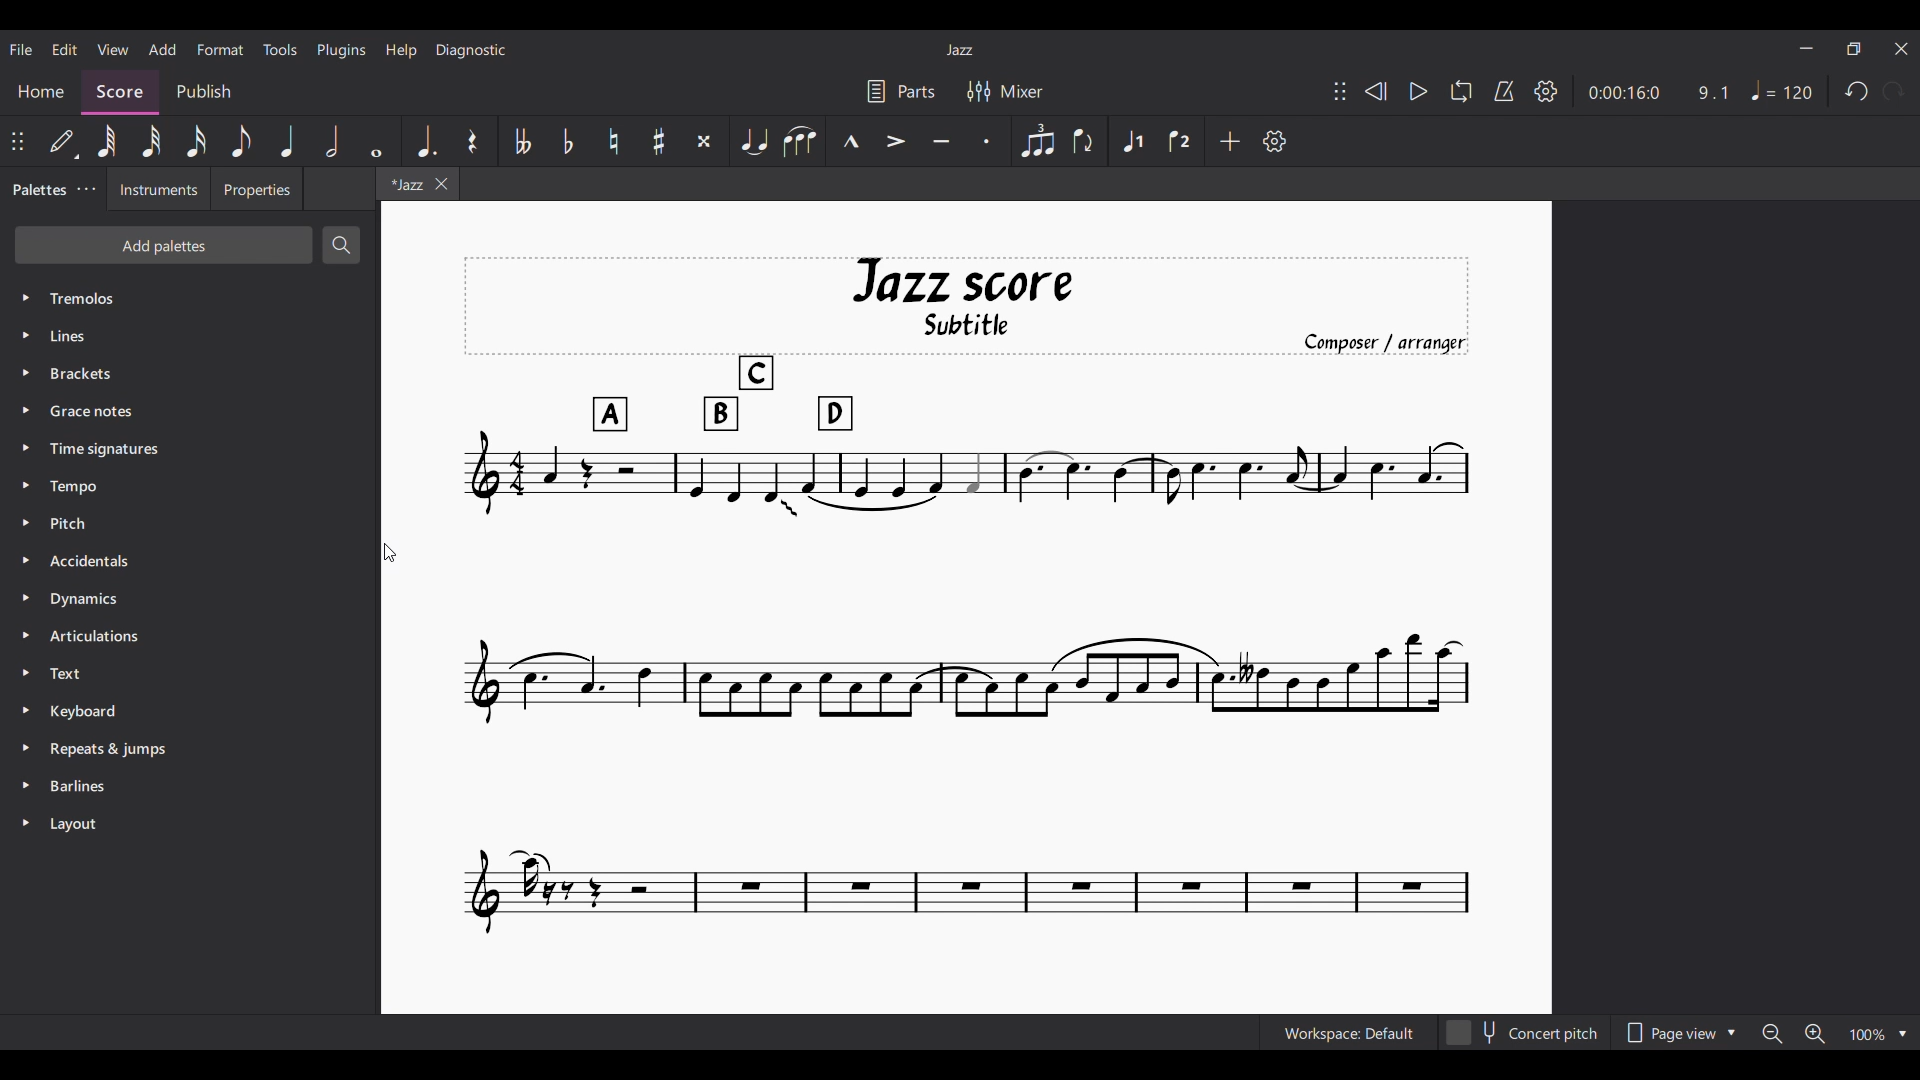 The height and width of the screenshot is (1080, 1920). I want to click on Palette settings, so click(86, 189).